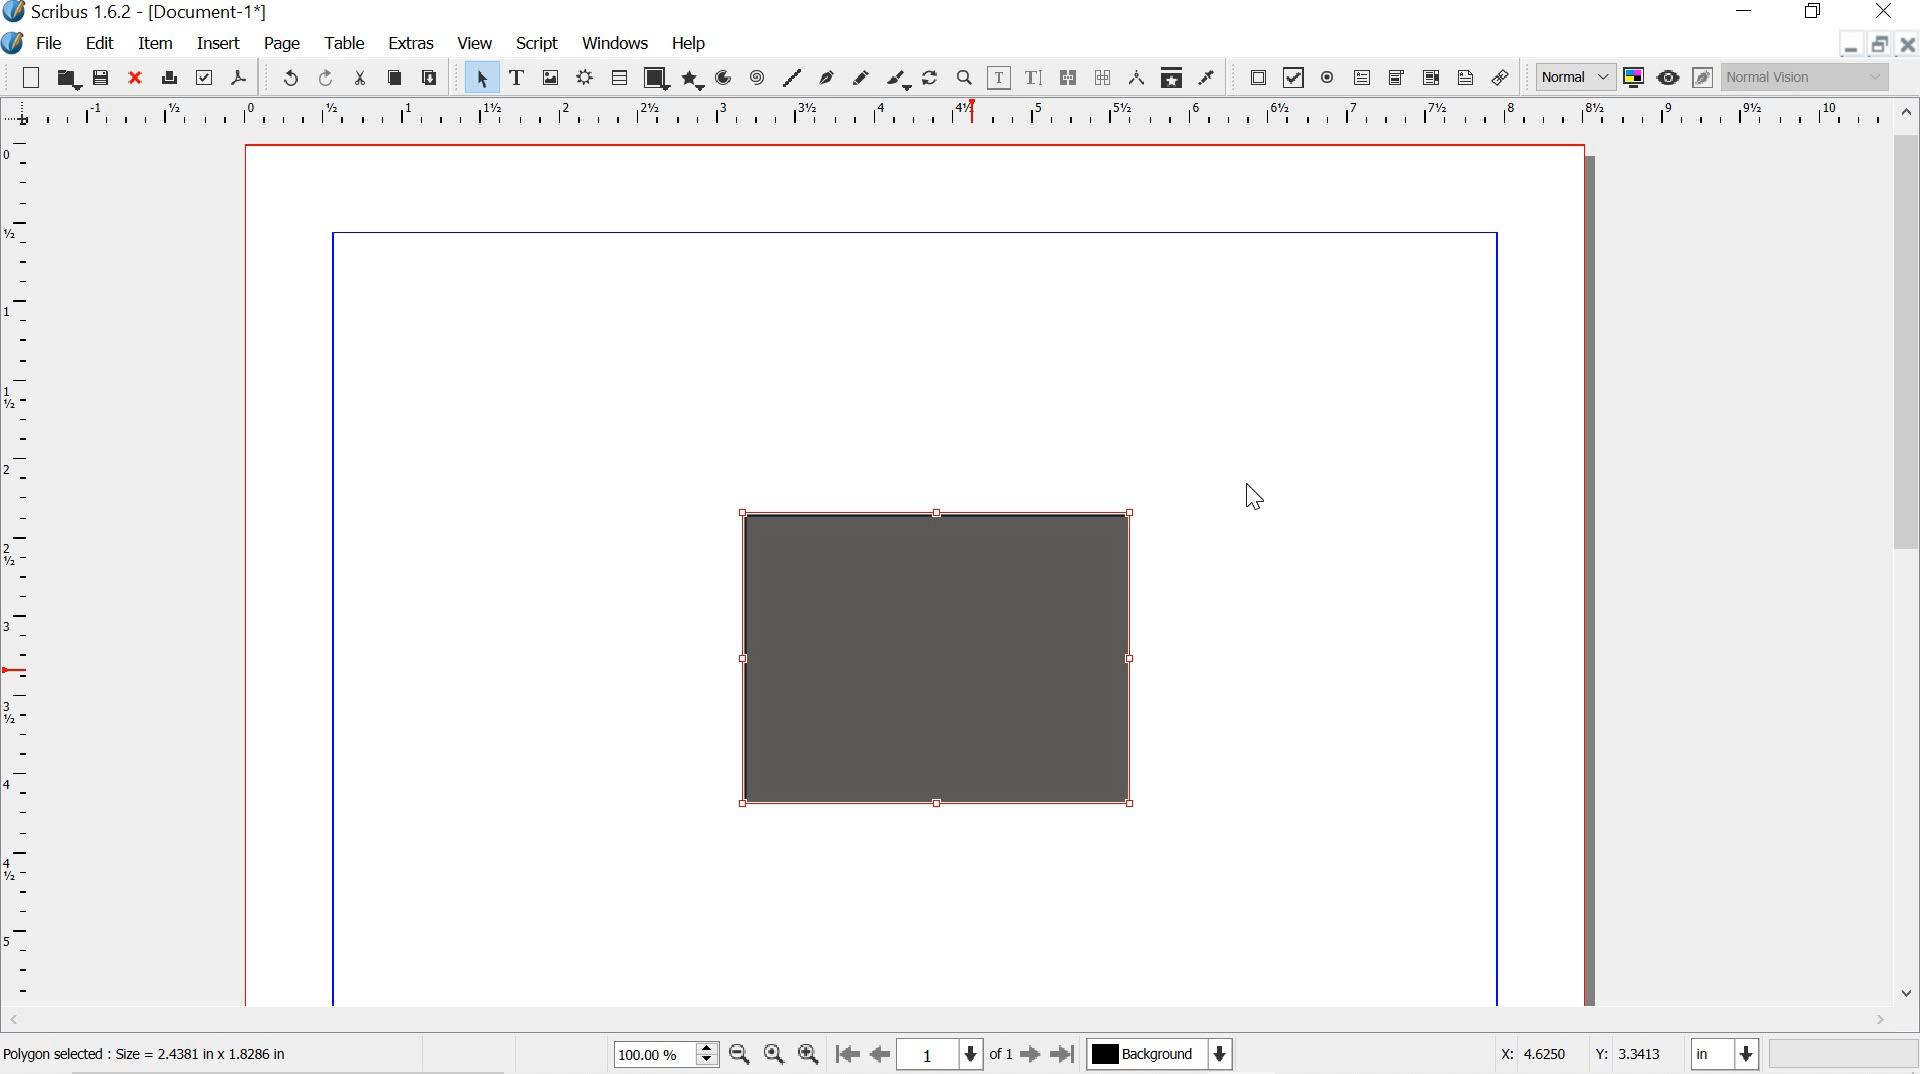  Describe the element at coordinates (155, 1056) in the screenshot. I see `Polygon selected : Size = 2.4381 in x 1.8286 in` at that location.